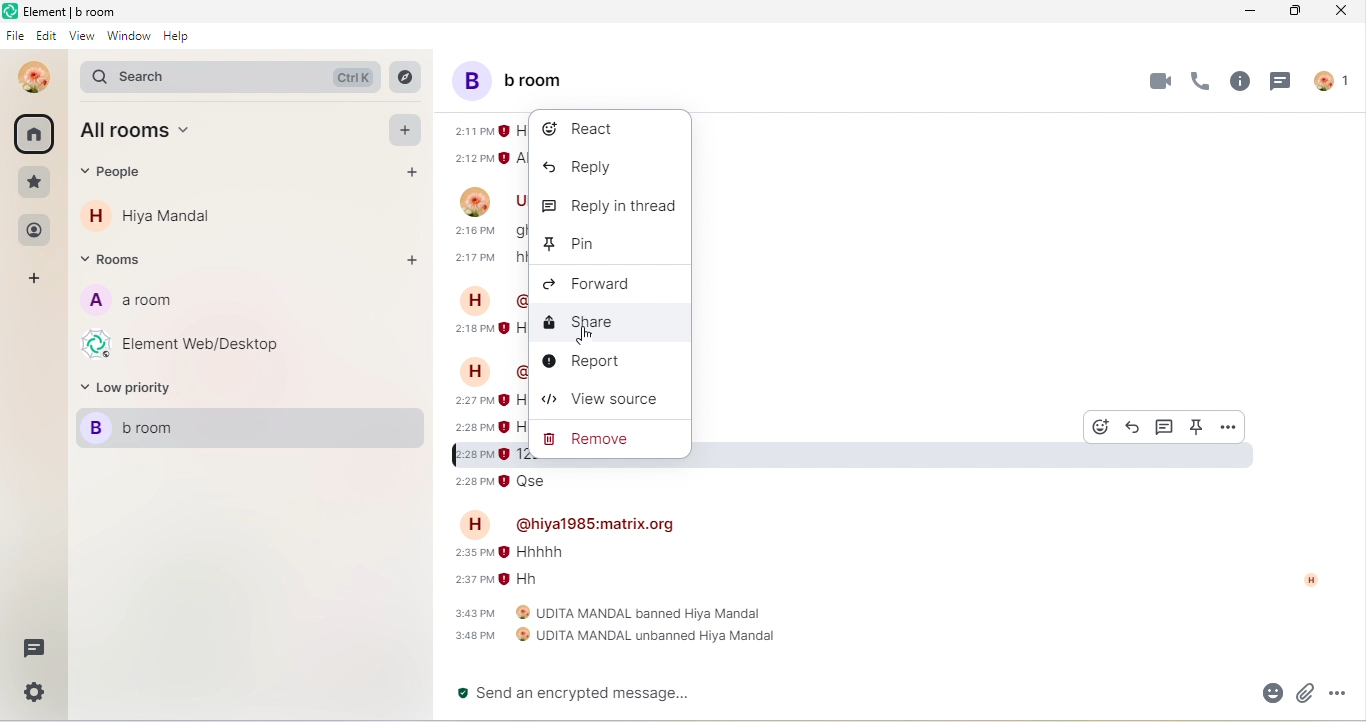 The image size is (1366, 722). Describe the element at coordinates (488, 454) in the screenshot. I see `2:28 pm 122` at that location.